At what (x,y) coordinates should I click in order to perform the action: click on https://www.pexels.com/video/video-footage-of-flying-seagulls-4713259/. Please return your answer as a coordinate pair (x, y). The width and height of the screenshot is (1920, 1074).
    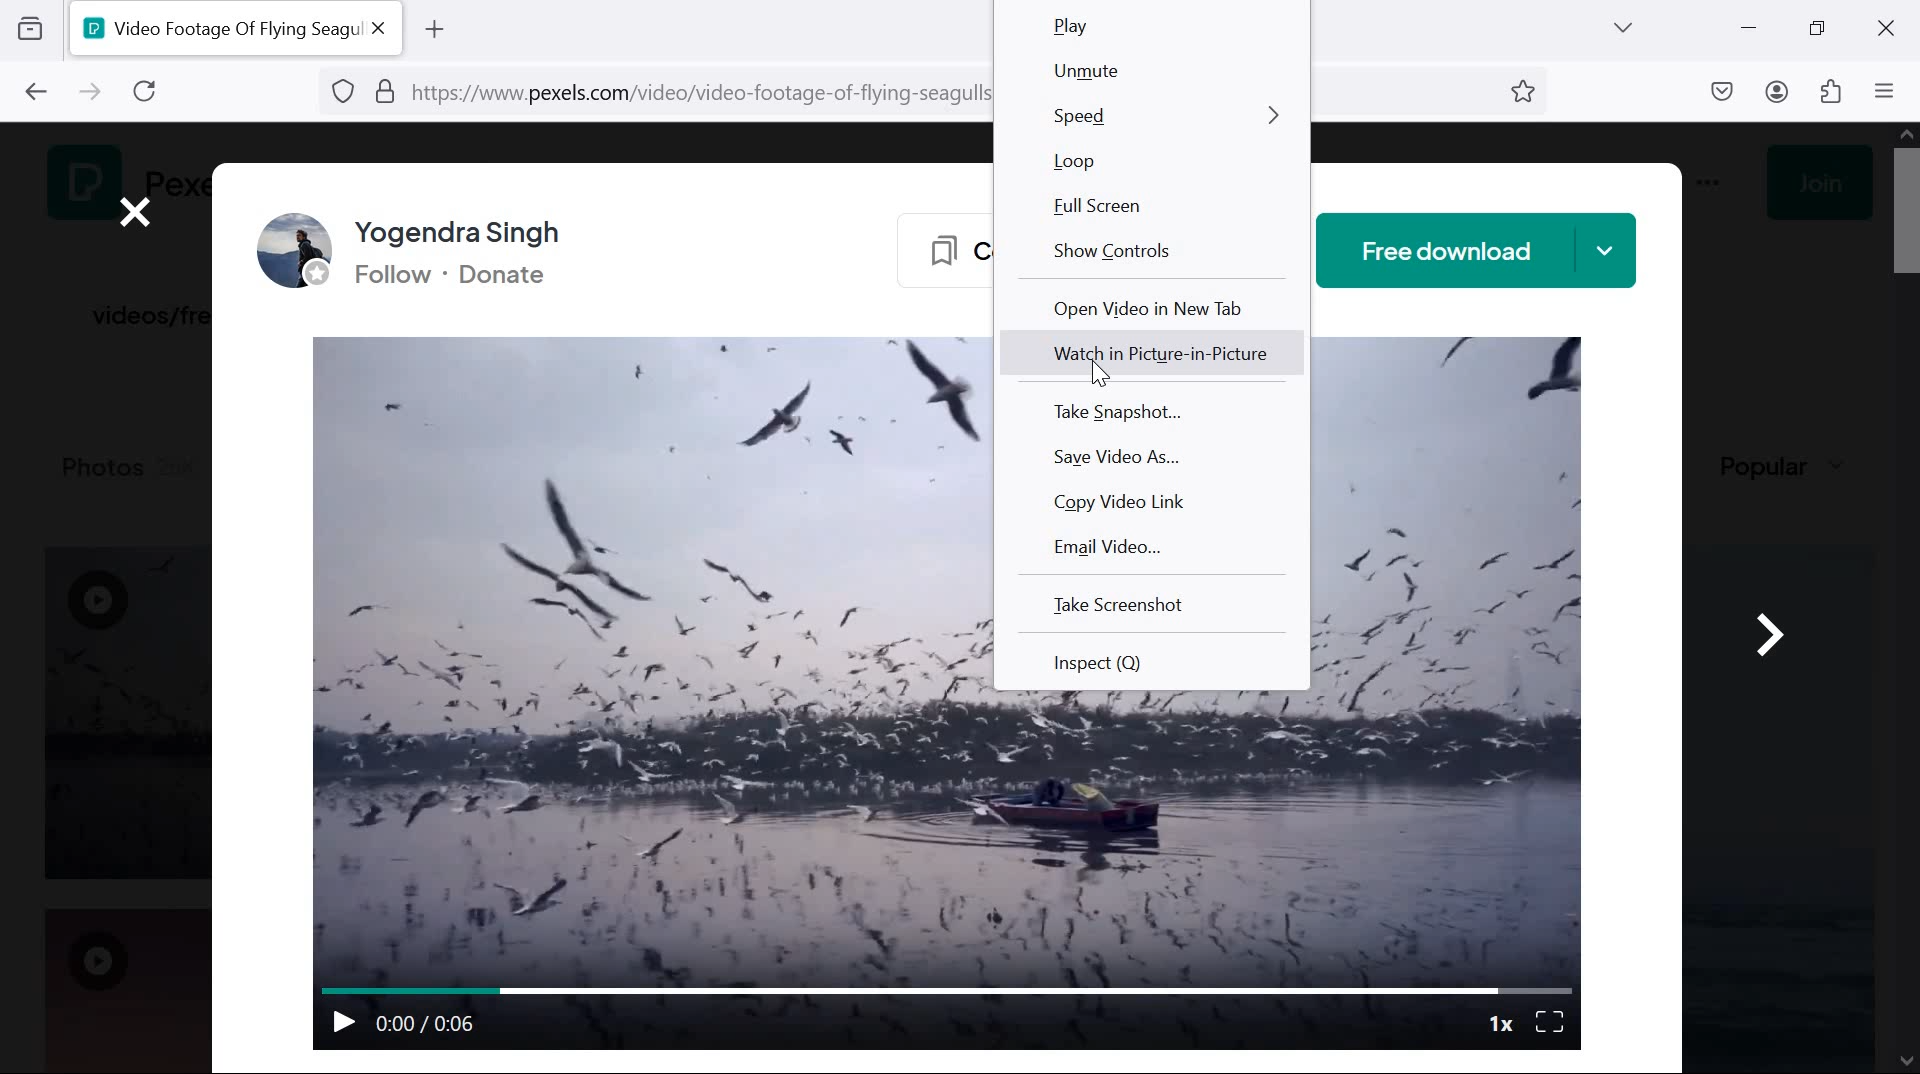
    Looking at the image, I should click on (705, 96).